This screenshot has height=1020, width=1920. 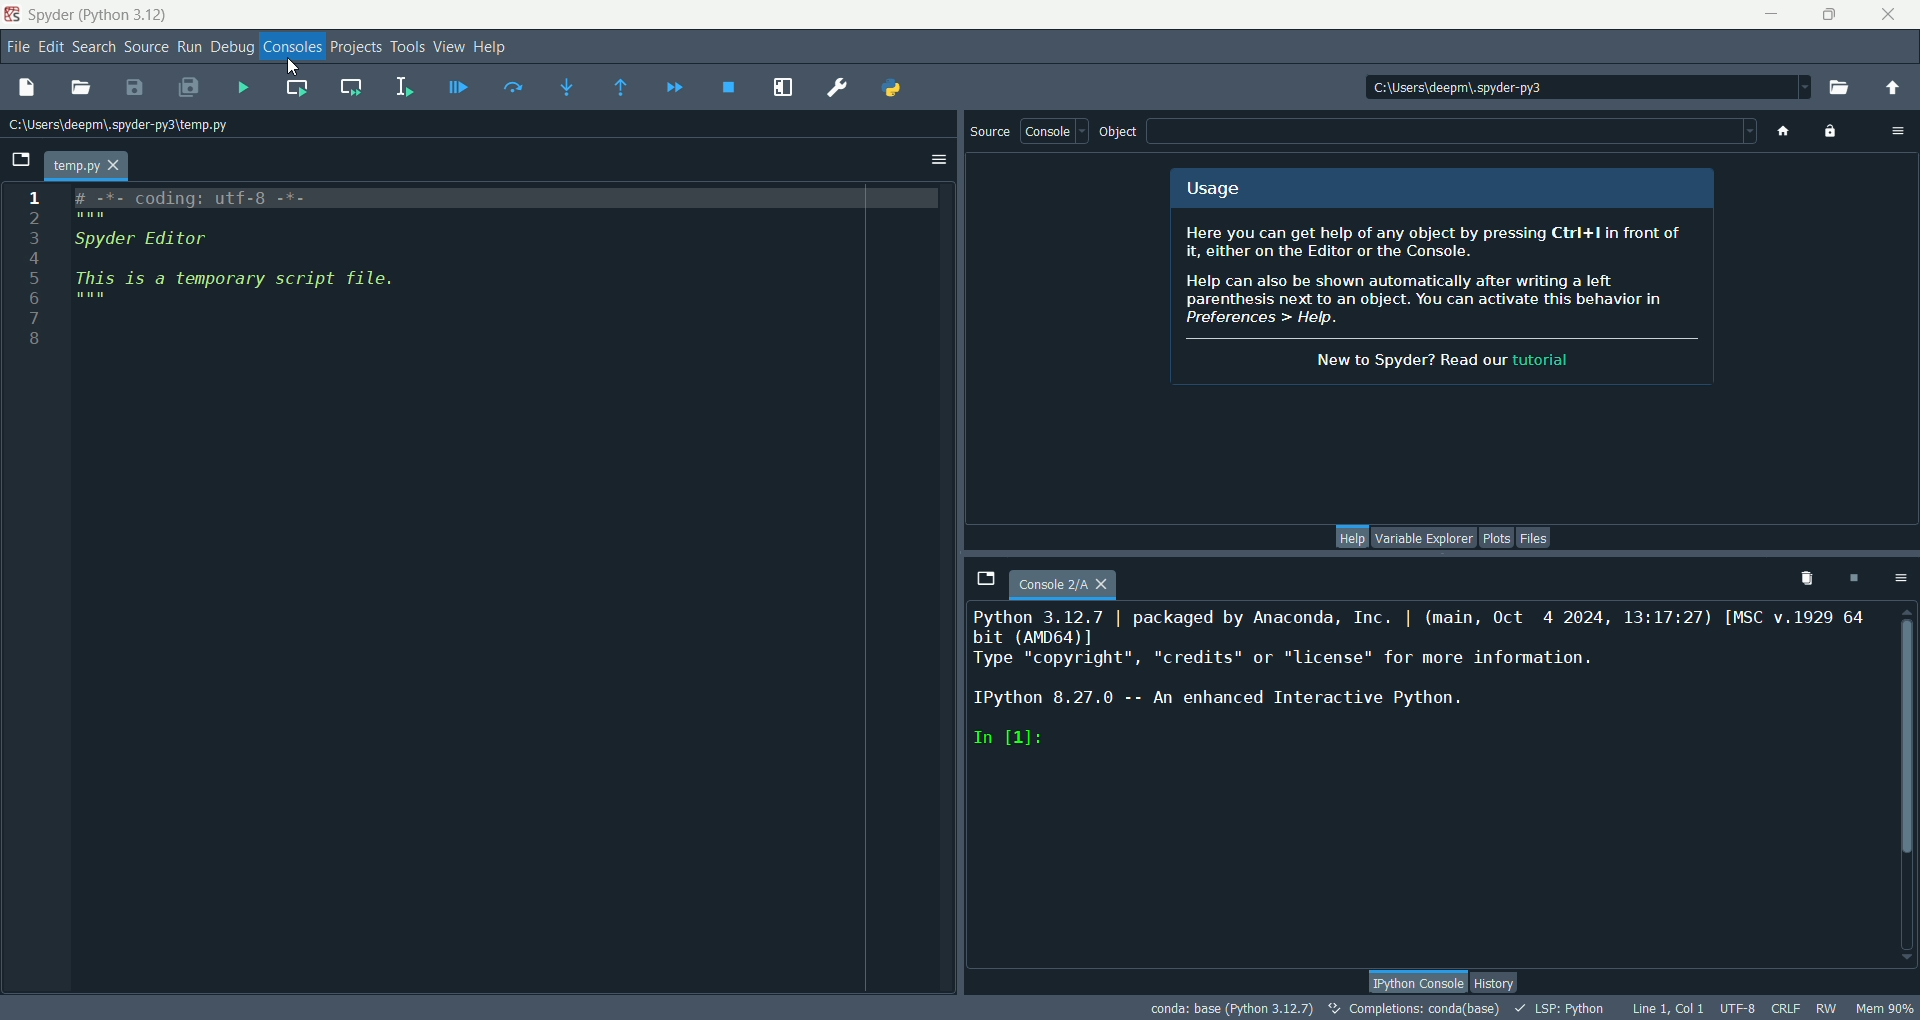 I want to click on RW, so click(x=1833, y=1008).